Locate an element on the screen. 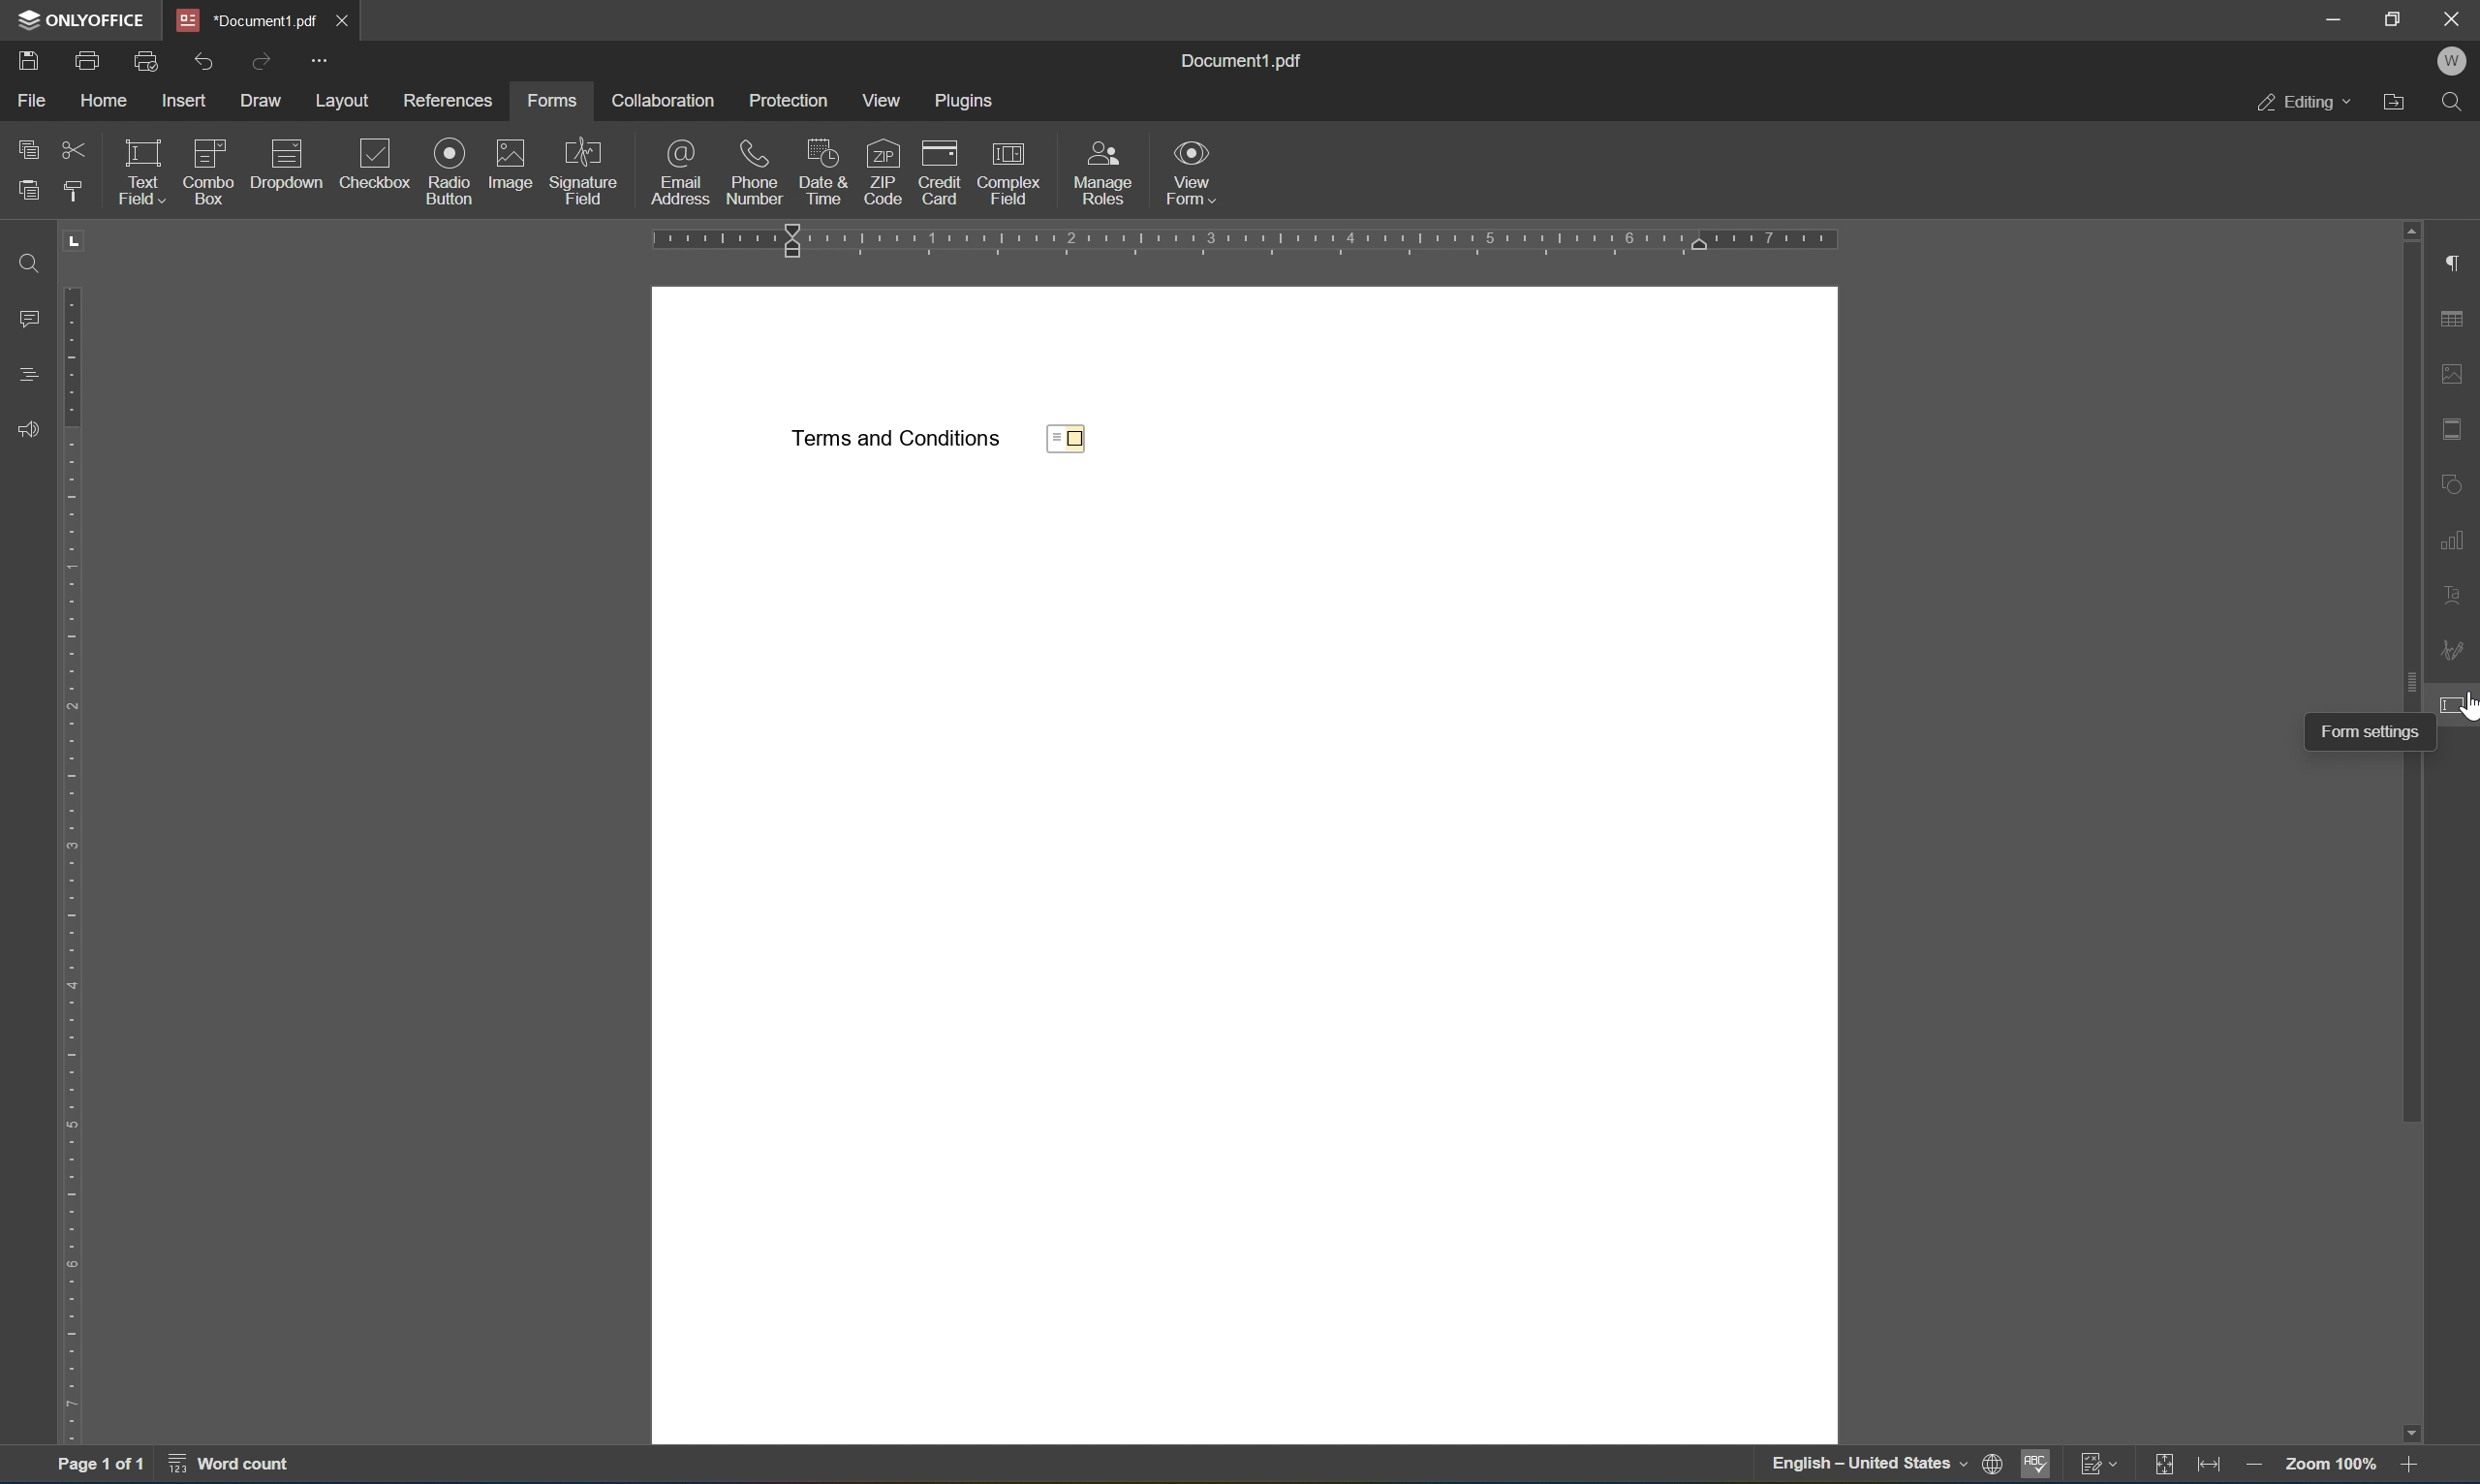  zoom in is located at coordinates (2412, 1467).